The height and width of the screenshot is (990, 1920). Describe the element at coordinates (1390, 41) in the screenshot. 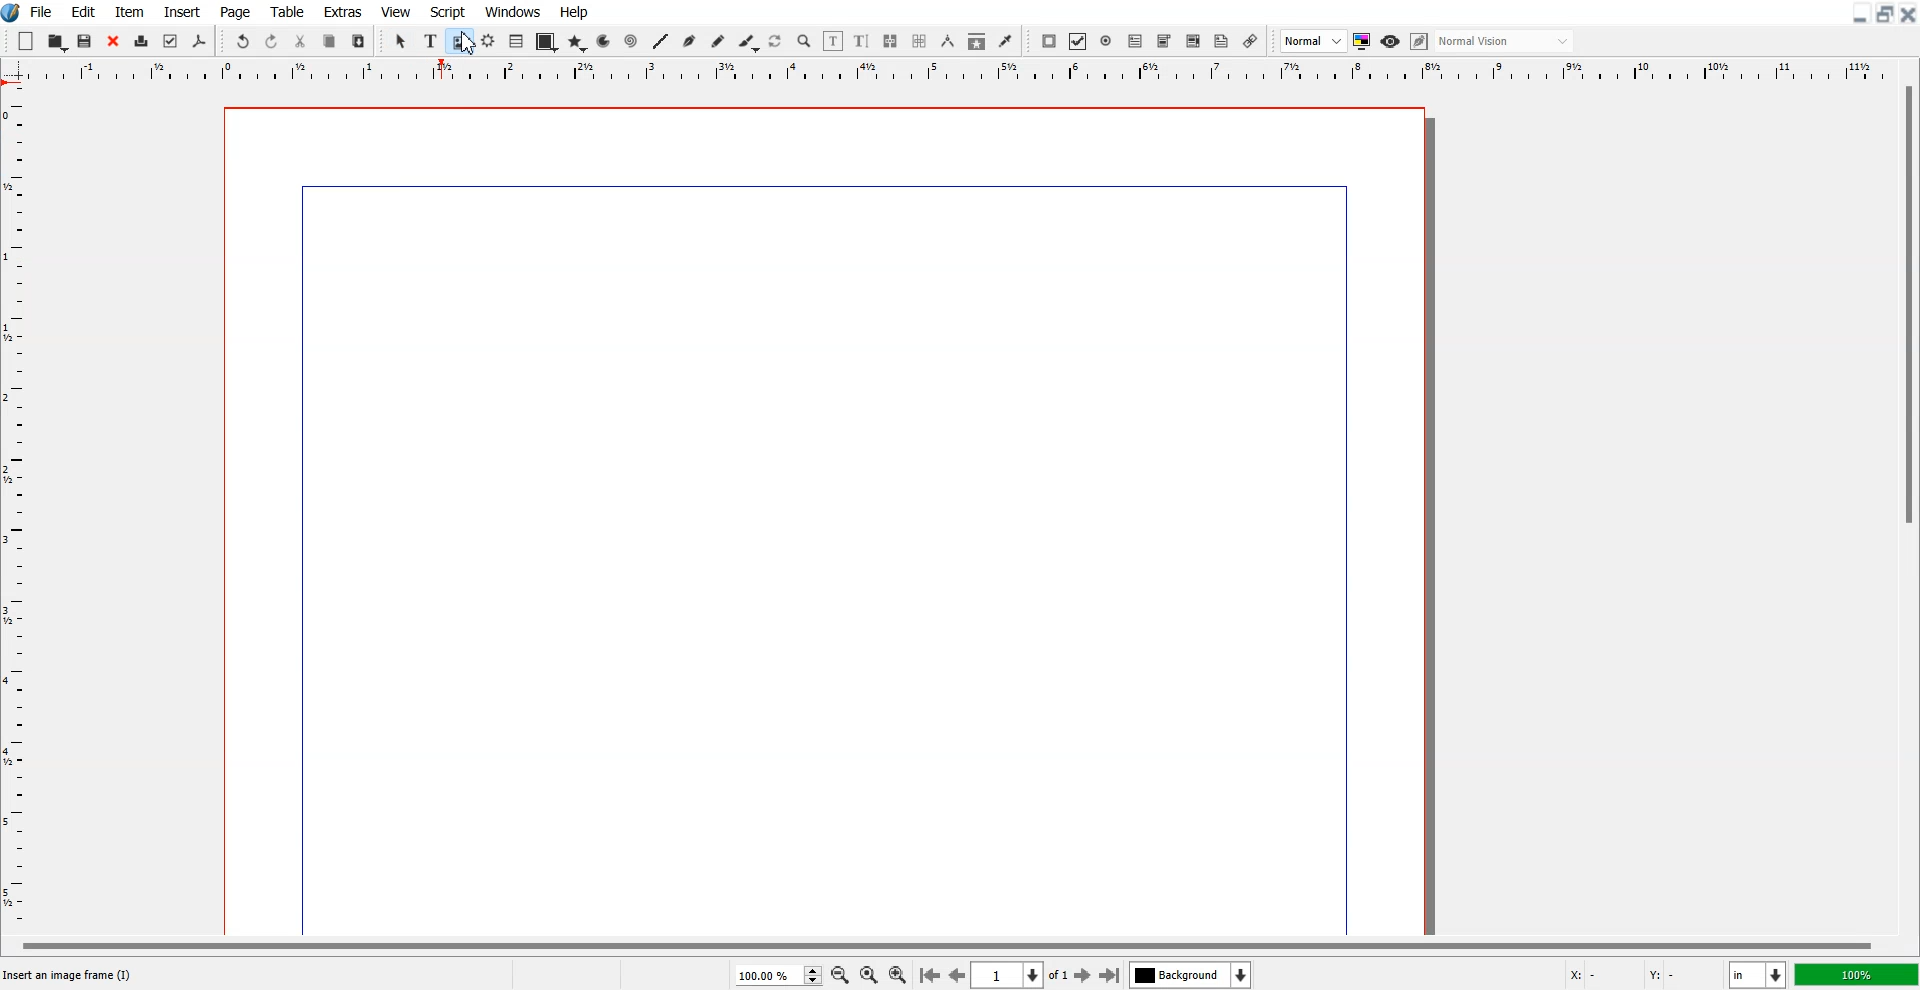

I see `Preview` at that location.